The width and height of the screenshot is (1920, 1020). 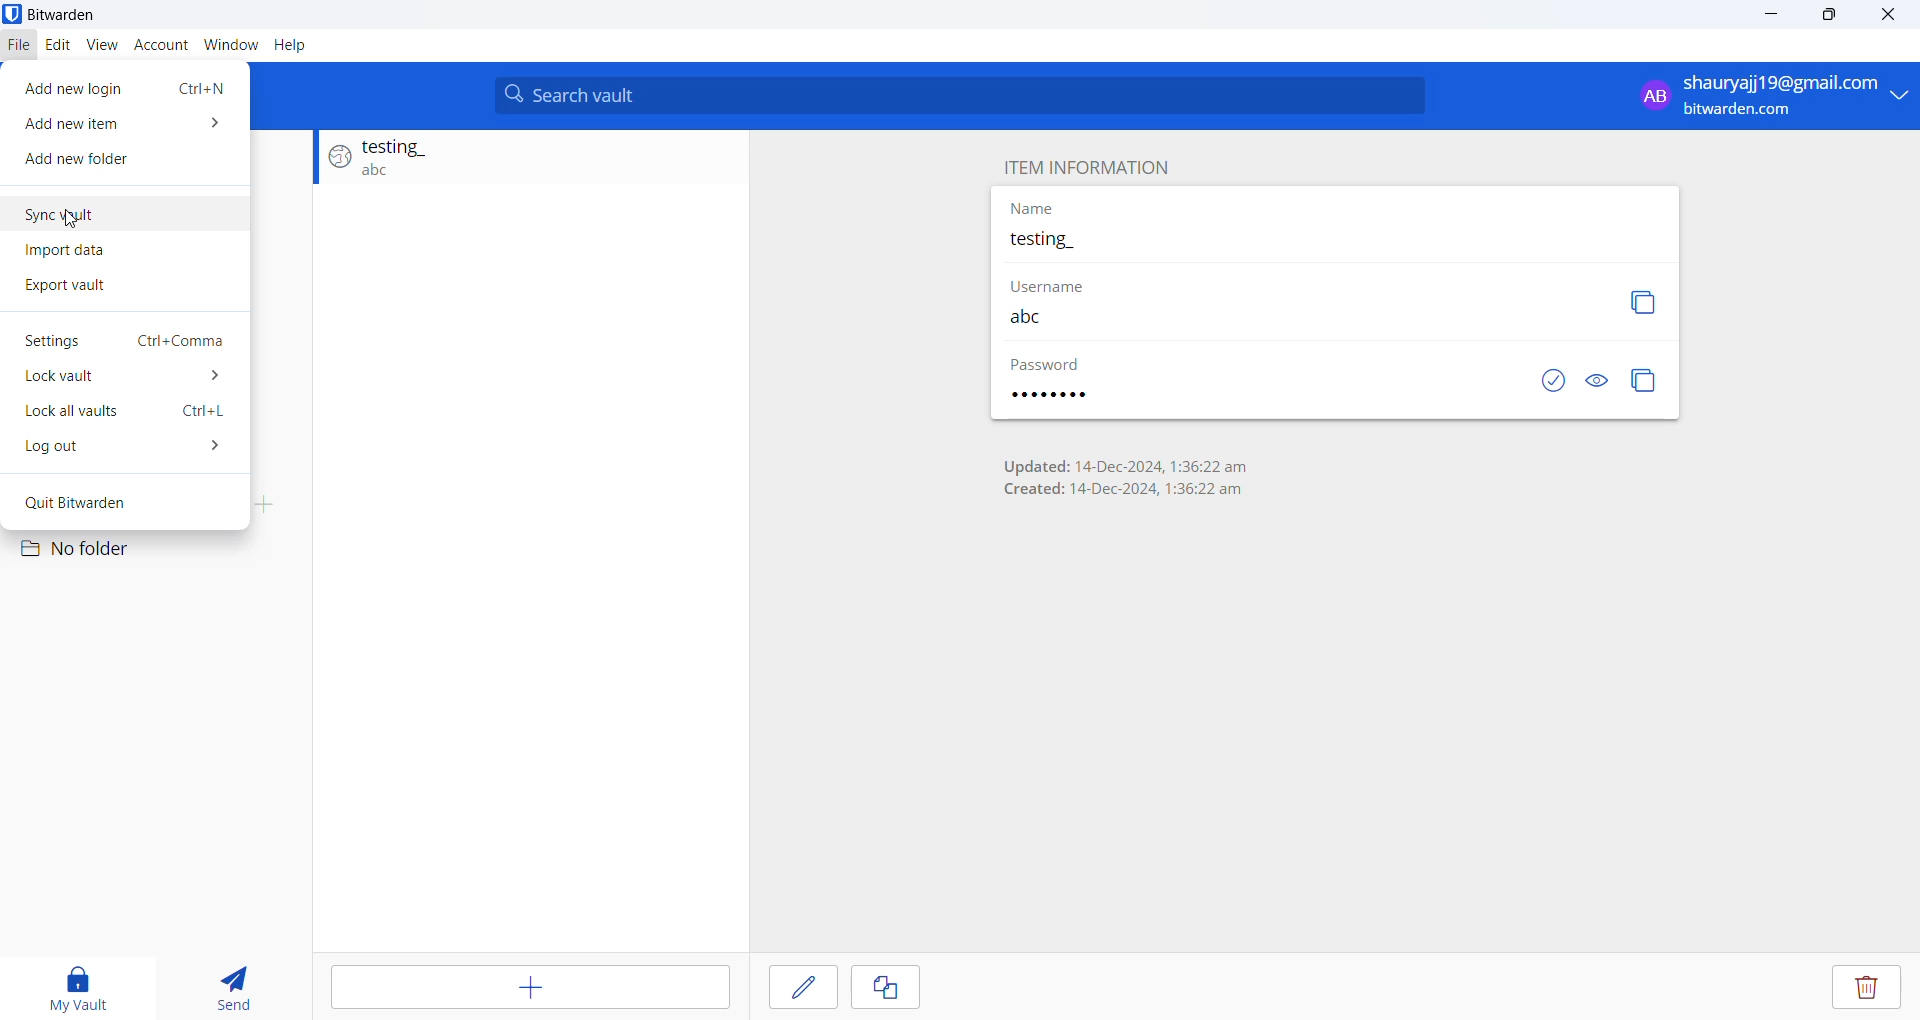 What do you see at coordinates (1535, 382) in the screenshot?
I see `Saved` at bounding box center [1535, 382].